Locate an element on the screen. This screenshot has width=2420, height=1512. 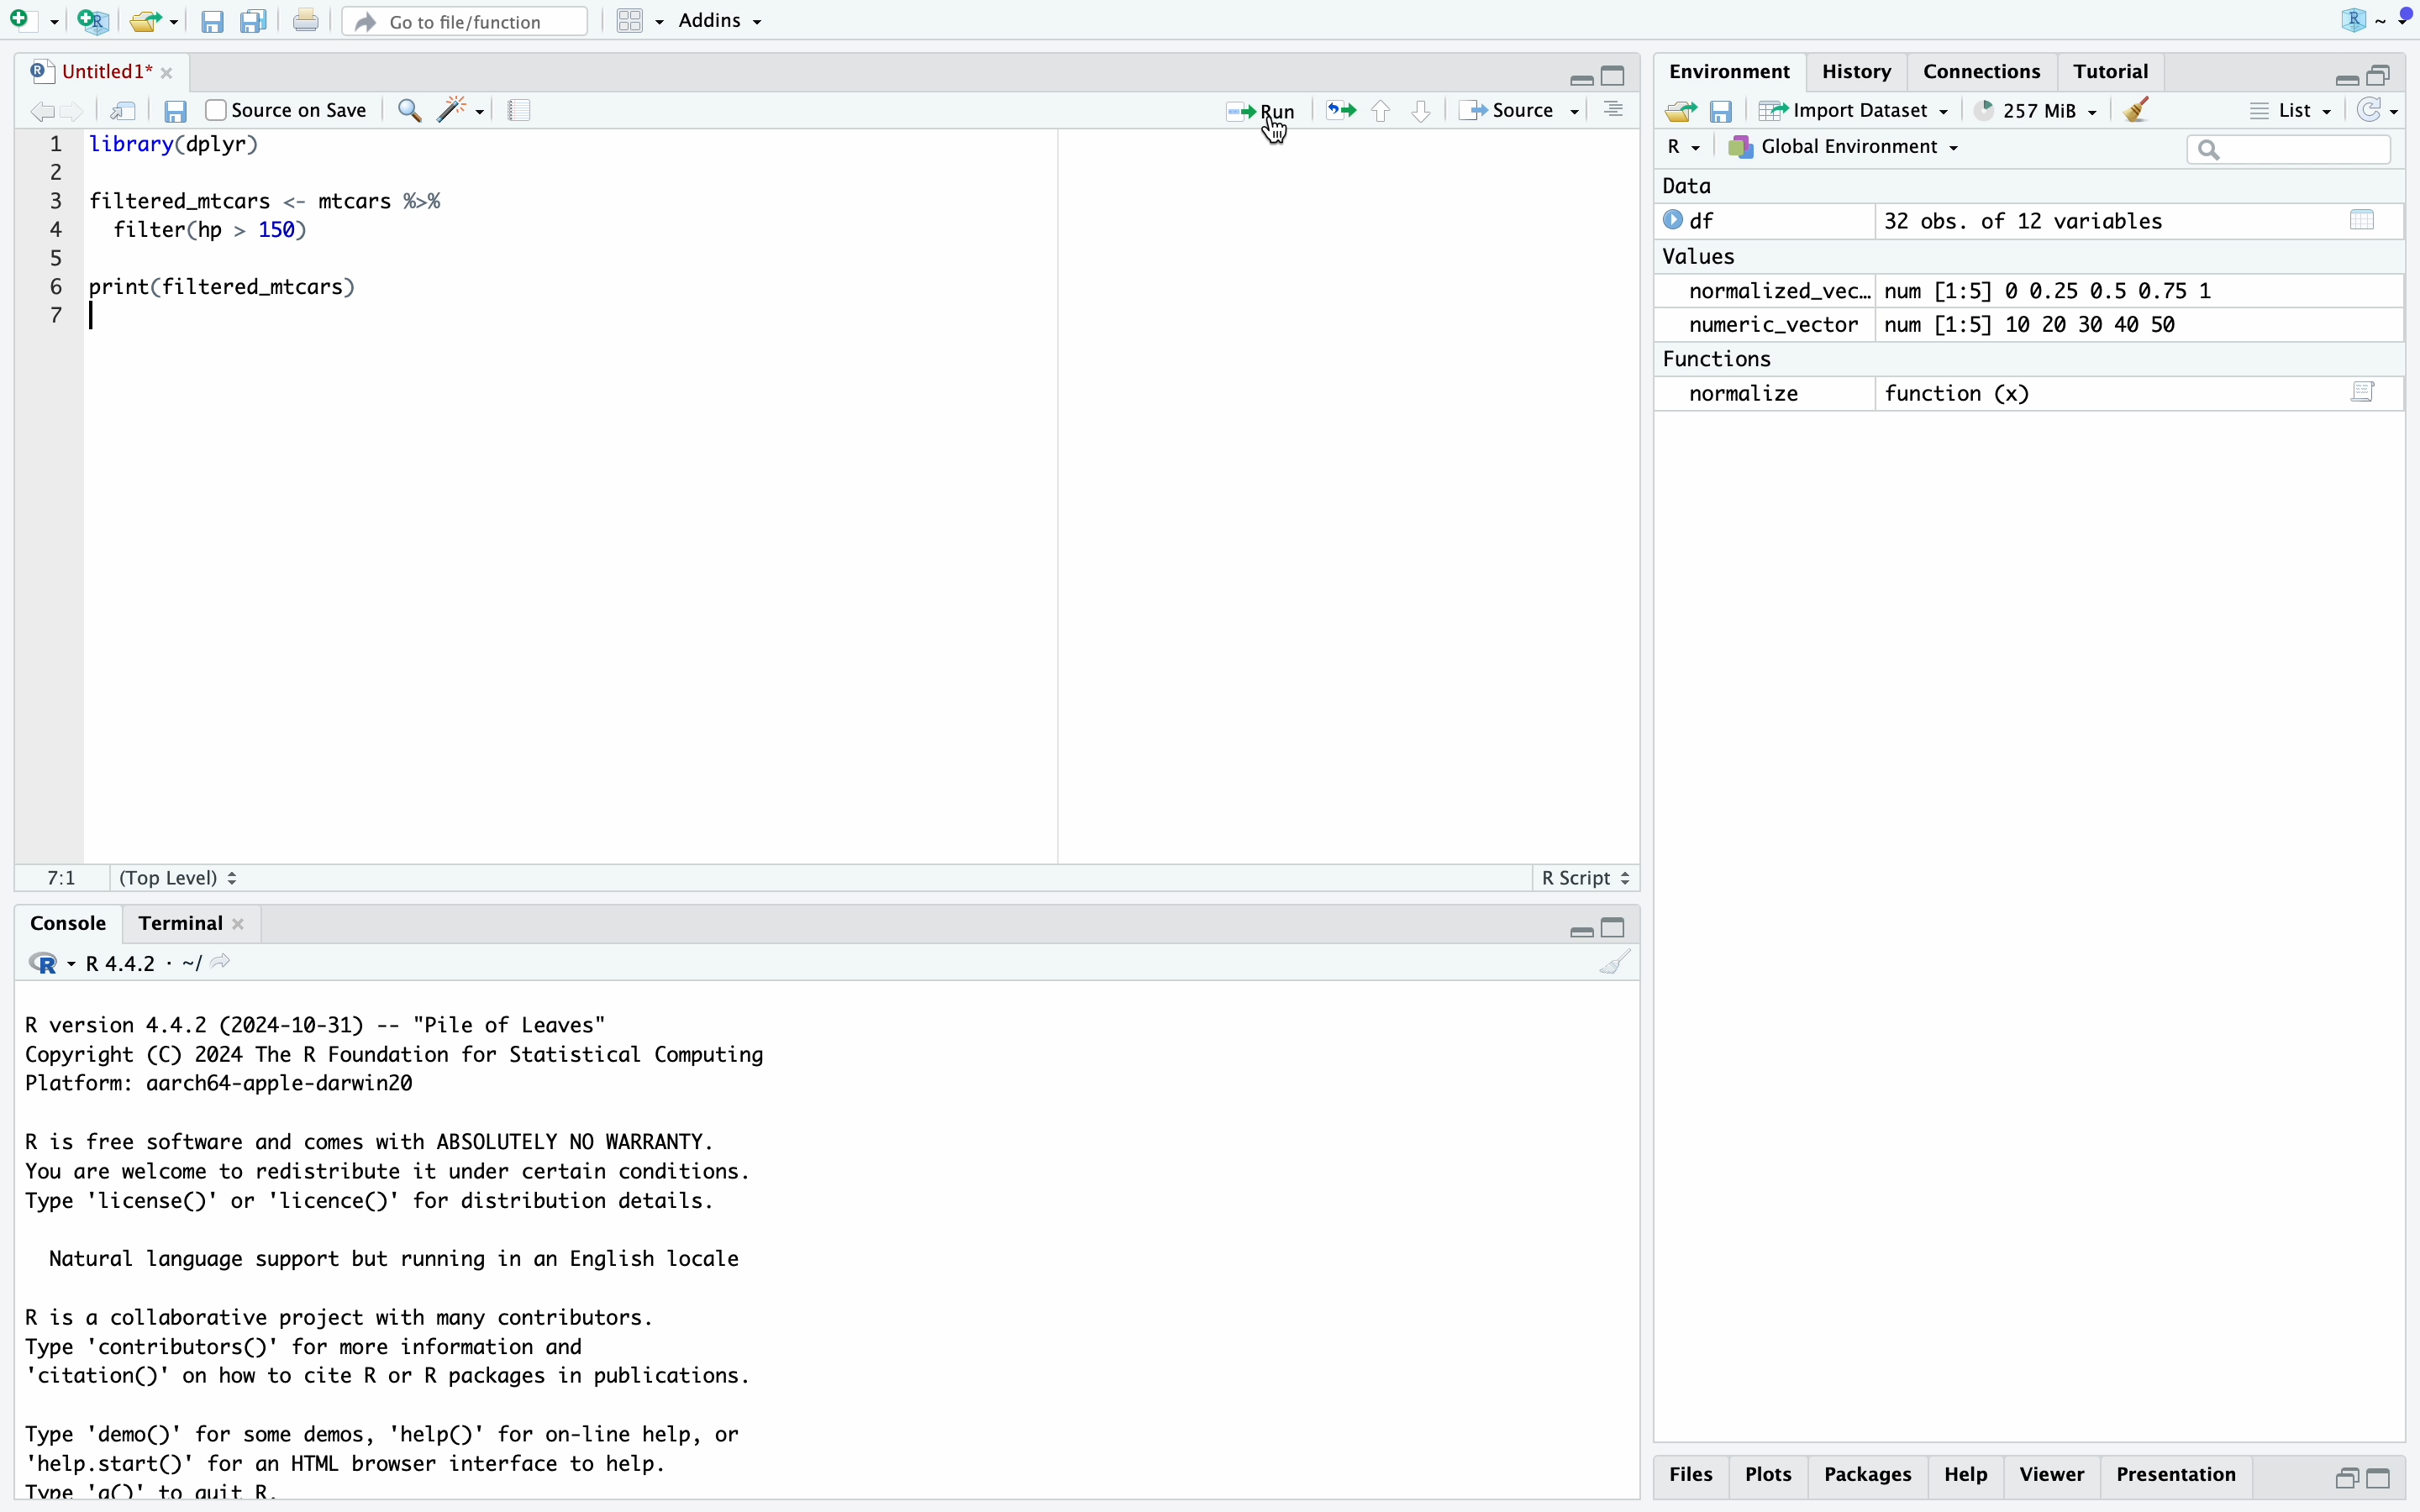
save all is located at coordinates (256, 24).